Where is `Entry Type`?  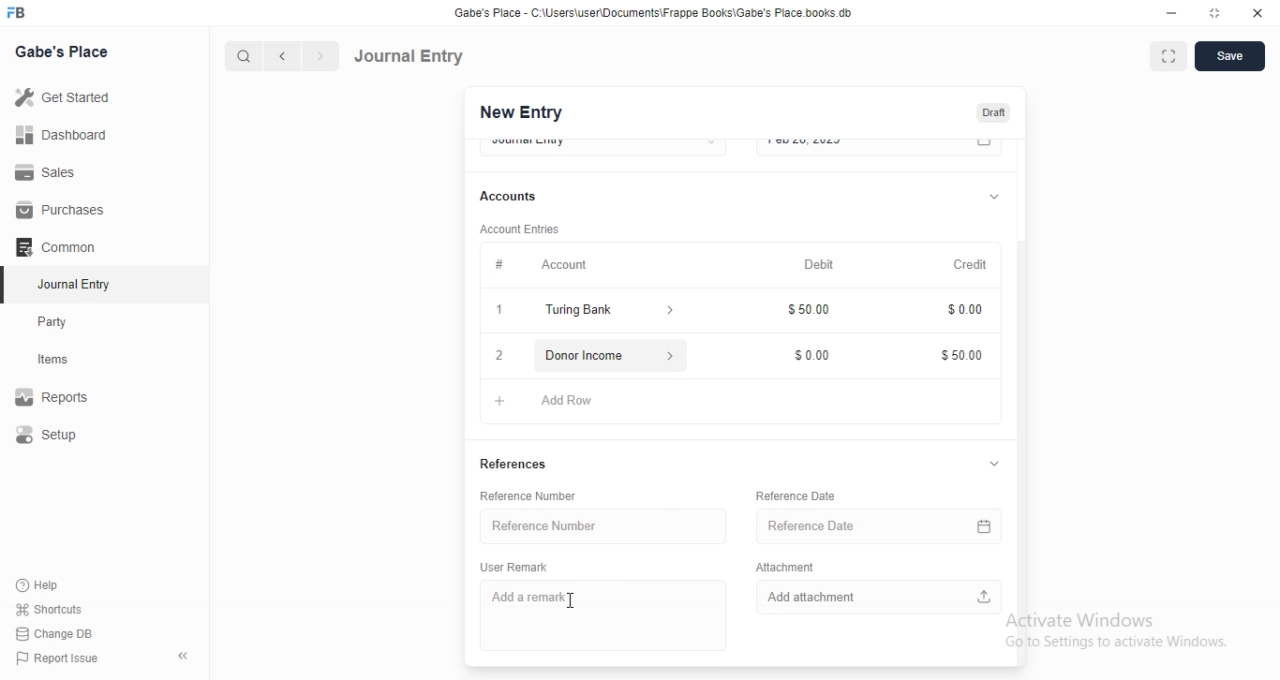 Entry Type is located at coordinates (602, 145).